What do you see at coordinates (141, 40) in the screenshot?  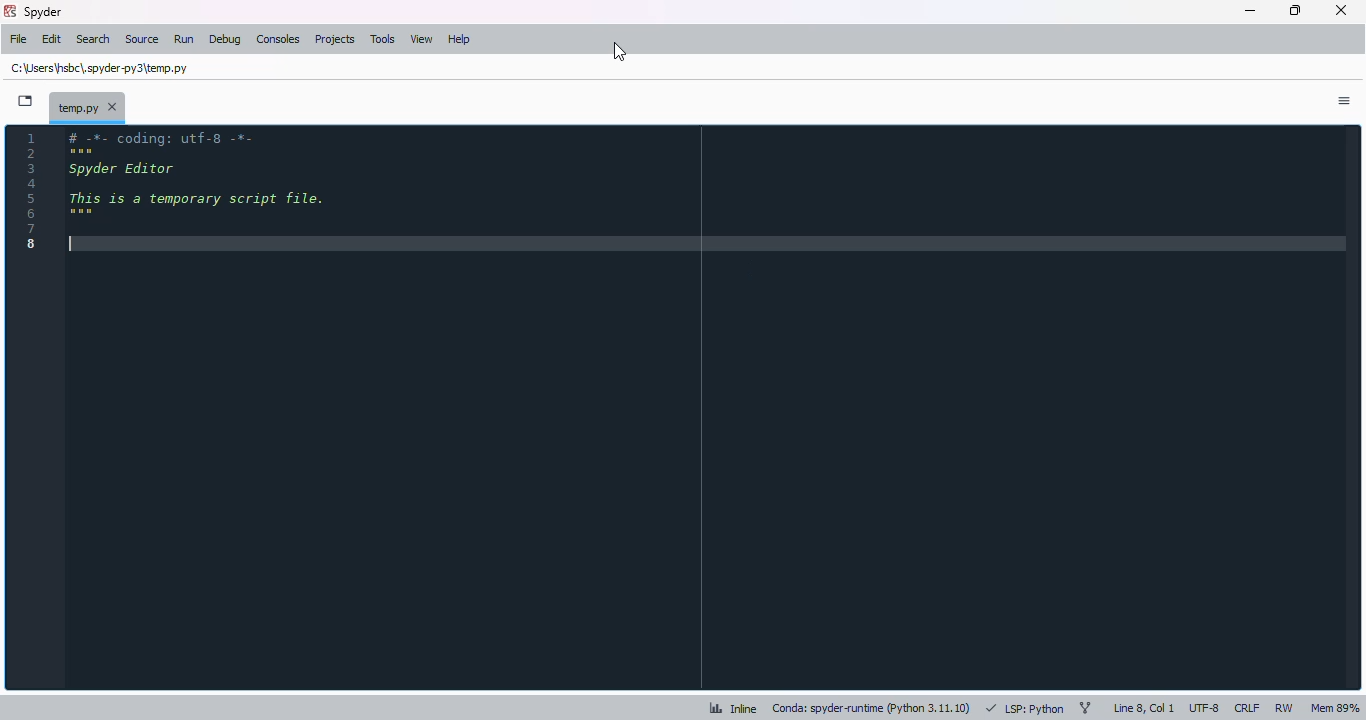 I see `source` at bounding box center [141, 40].